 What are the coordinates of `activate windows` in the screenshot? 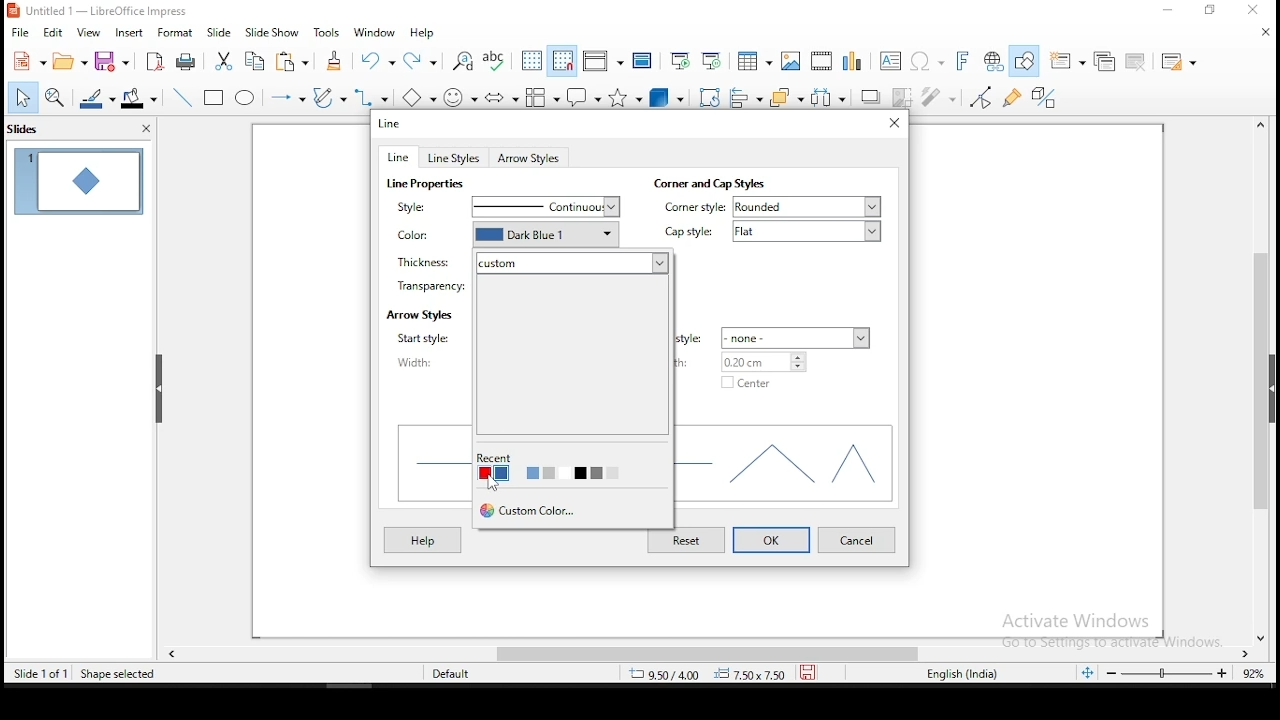 It's located at (1105, 631).